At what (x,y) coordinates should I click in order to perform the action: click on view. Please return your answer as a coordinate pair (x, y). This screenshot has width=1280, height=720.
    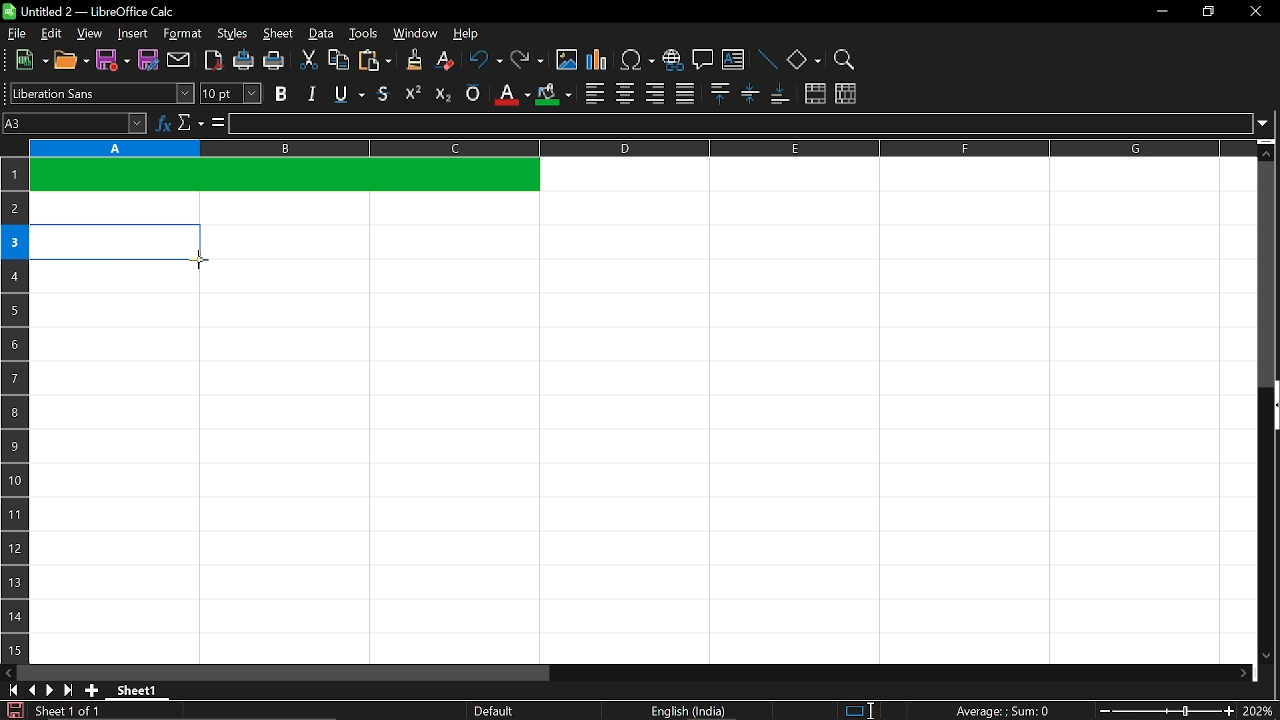
    Looking at the image, I should click on (88, 34).